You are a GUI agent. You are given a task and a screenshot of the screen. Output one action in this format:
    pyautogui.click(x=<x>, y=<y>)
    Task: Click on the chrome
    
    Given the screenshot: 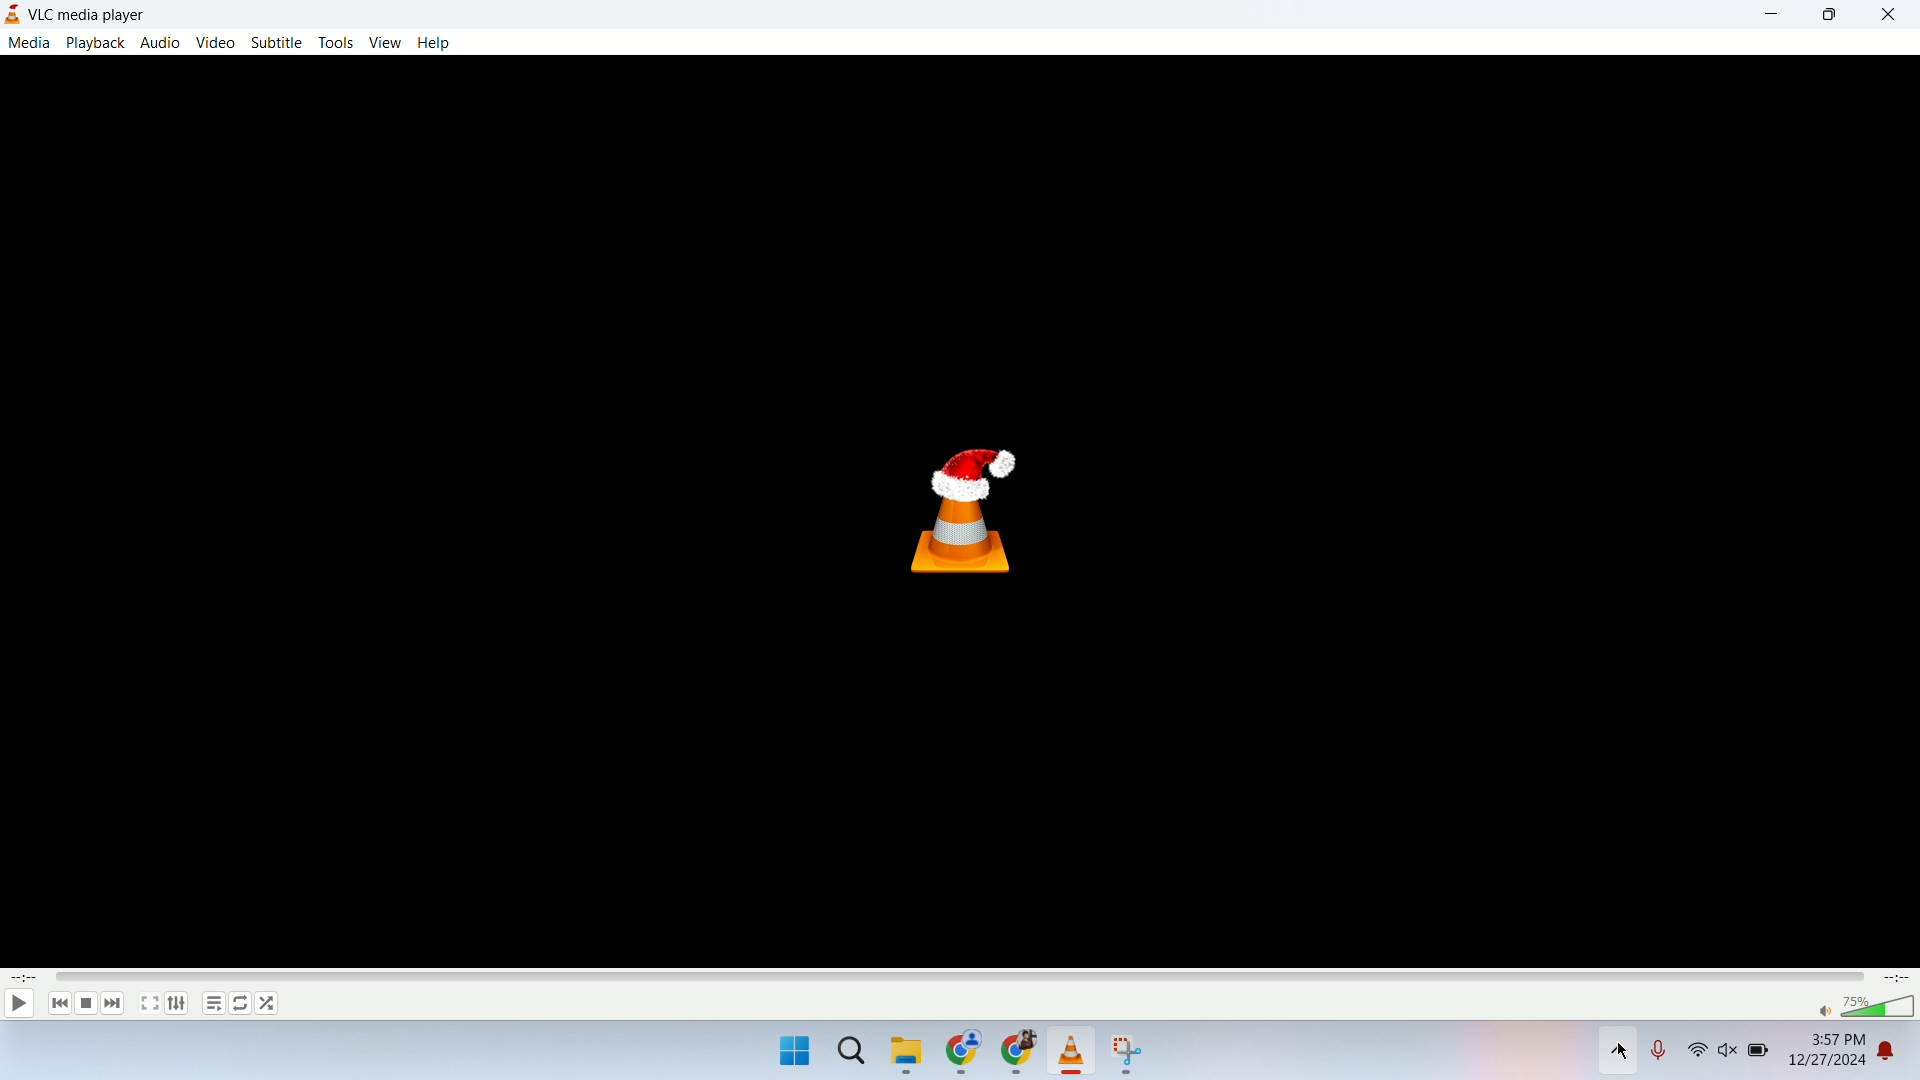 What is the action you would take?
    pyautogui.click(x=1017, y=1056)
    